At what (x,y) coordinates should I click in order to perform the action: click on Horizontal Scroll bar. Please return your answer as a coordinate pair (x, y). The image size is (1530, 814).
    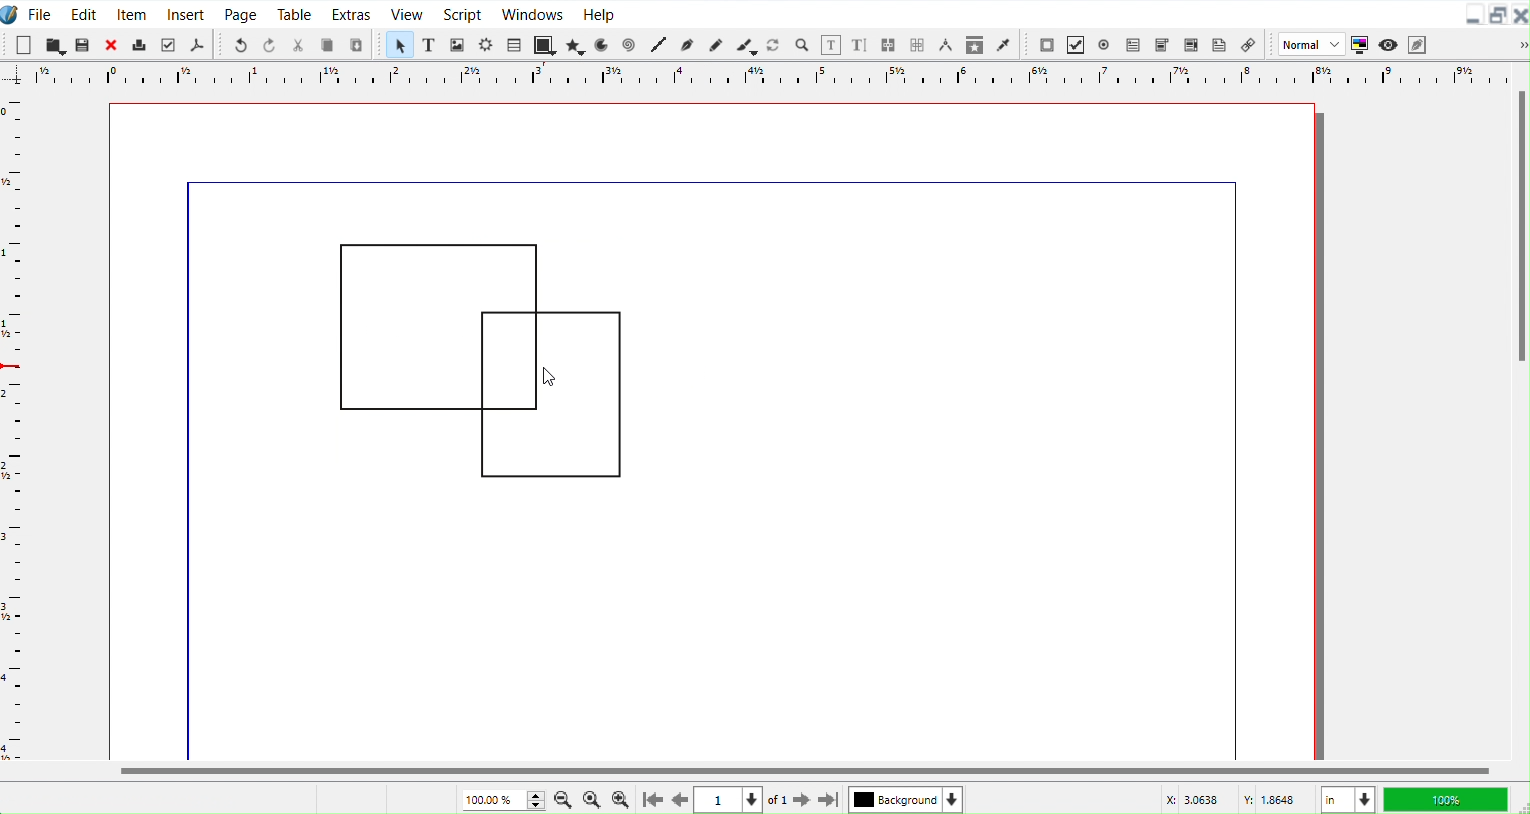
    Looking at the image, I should click on (764, 771).